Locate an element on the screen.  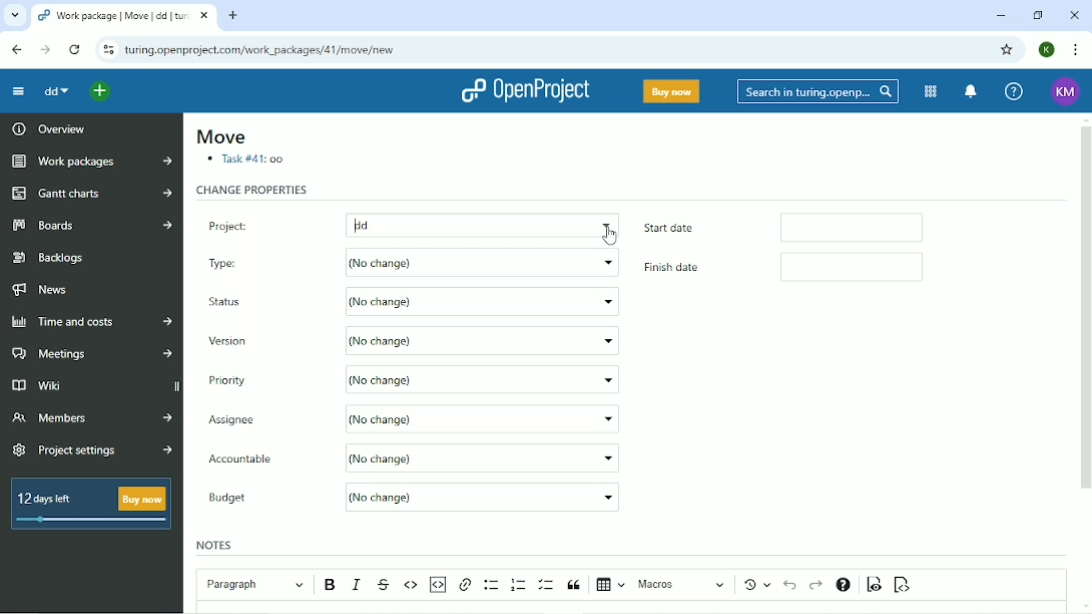
Open quick add menu is located at coordinates (101, 93).